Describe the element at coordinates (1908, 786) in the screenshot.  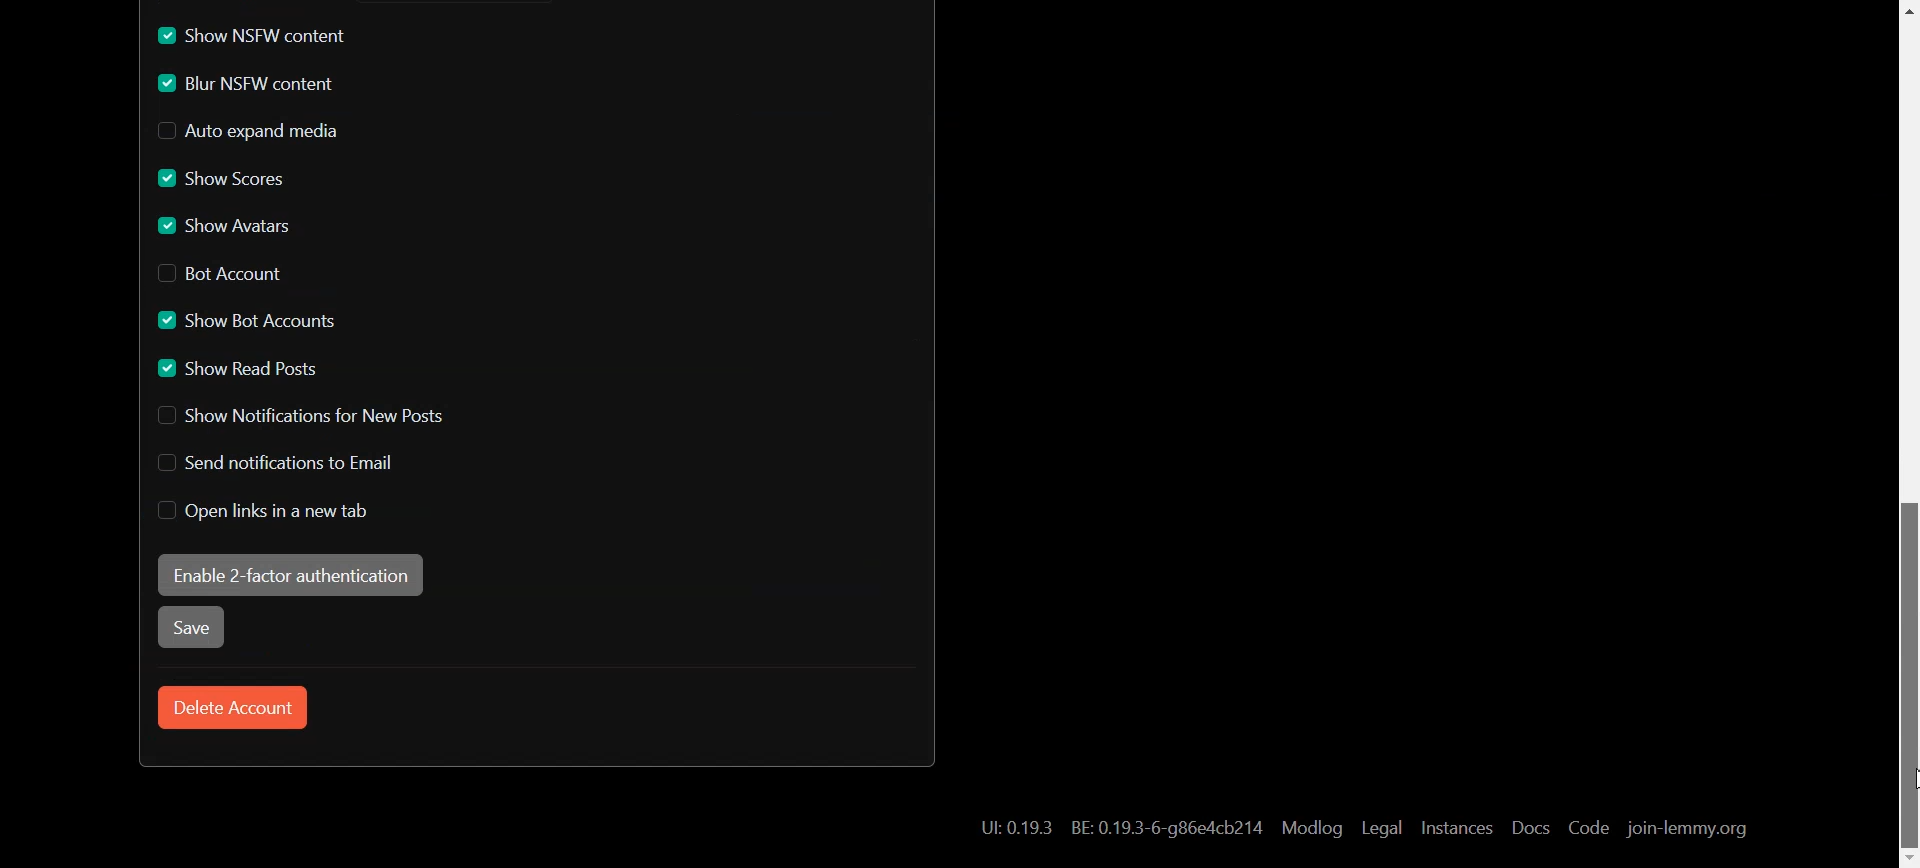
I see `cursor` at that location.